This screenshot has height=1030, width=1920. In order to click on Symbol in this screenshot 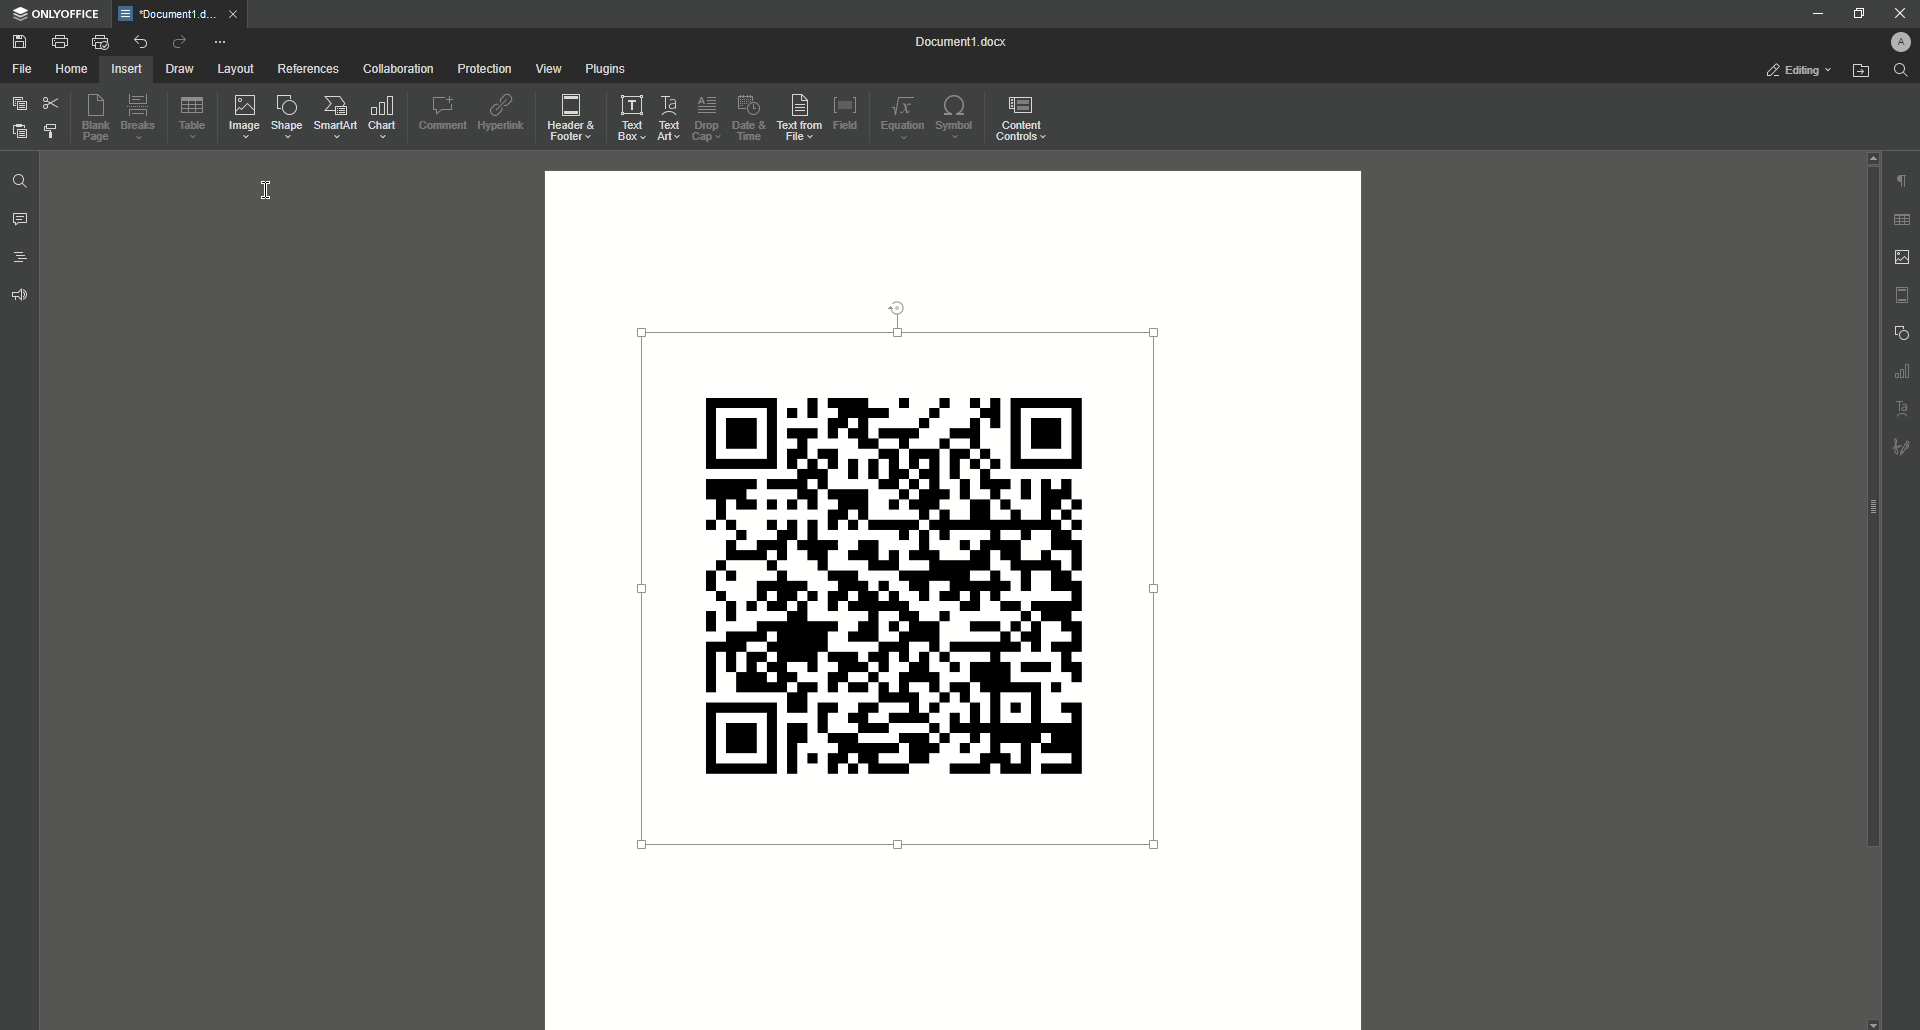, I will do `click(954, 117)`.